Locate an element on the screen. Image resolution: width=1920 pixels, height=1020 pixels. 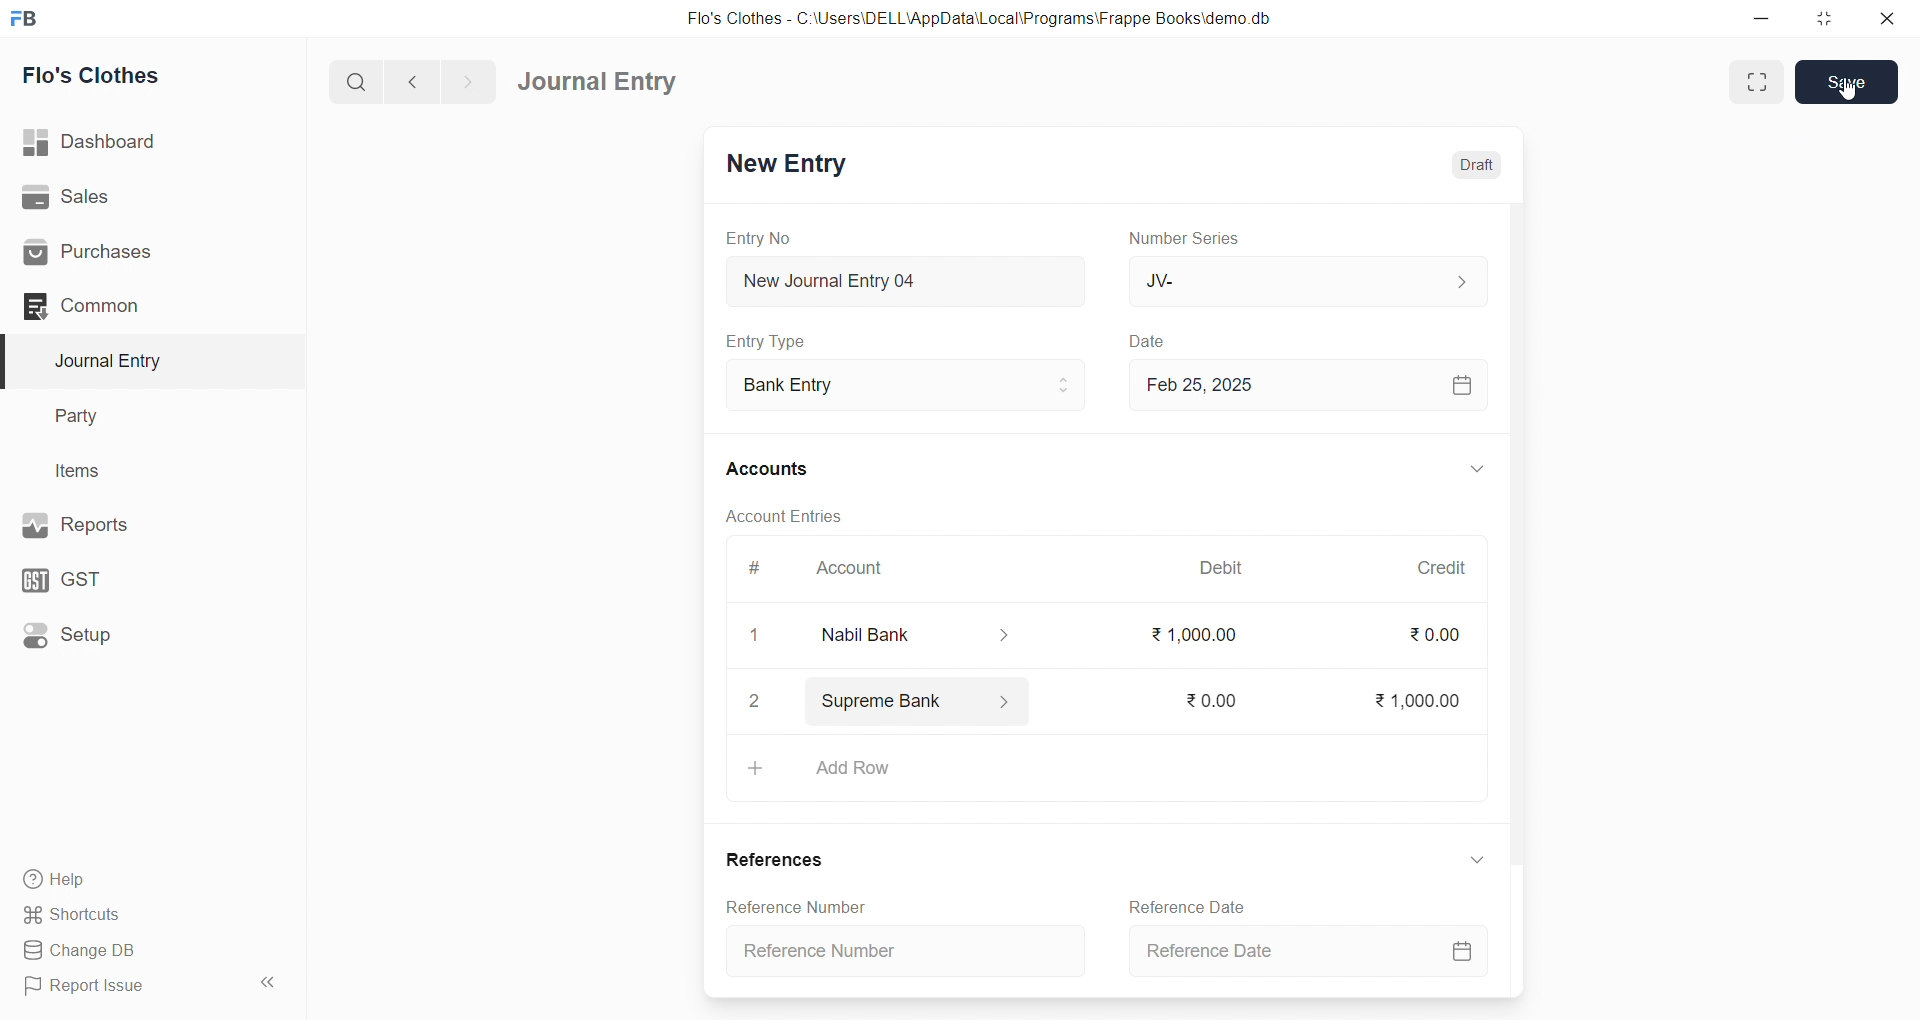
Flo's Clothes - C:\Users\DELL\AppData\Local\Programs\Frappe Books\demo.db is located at coordinates (994, 20).